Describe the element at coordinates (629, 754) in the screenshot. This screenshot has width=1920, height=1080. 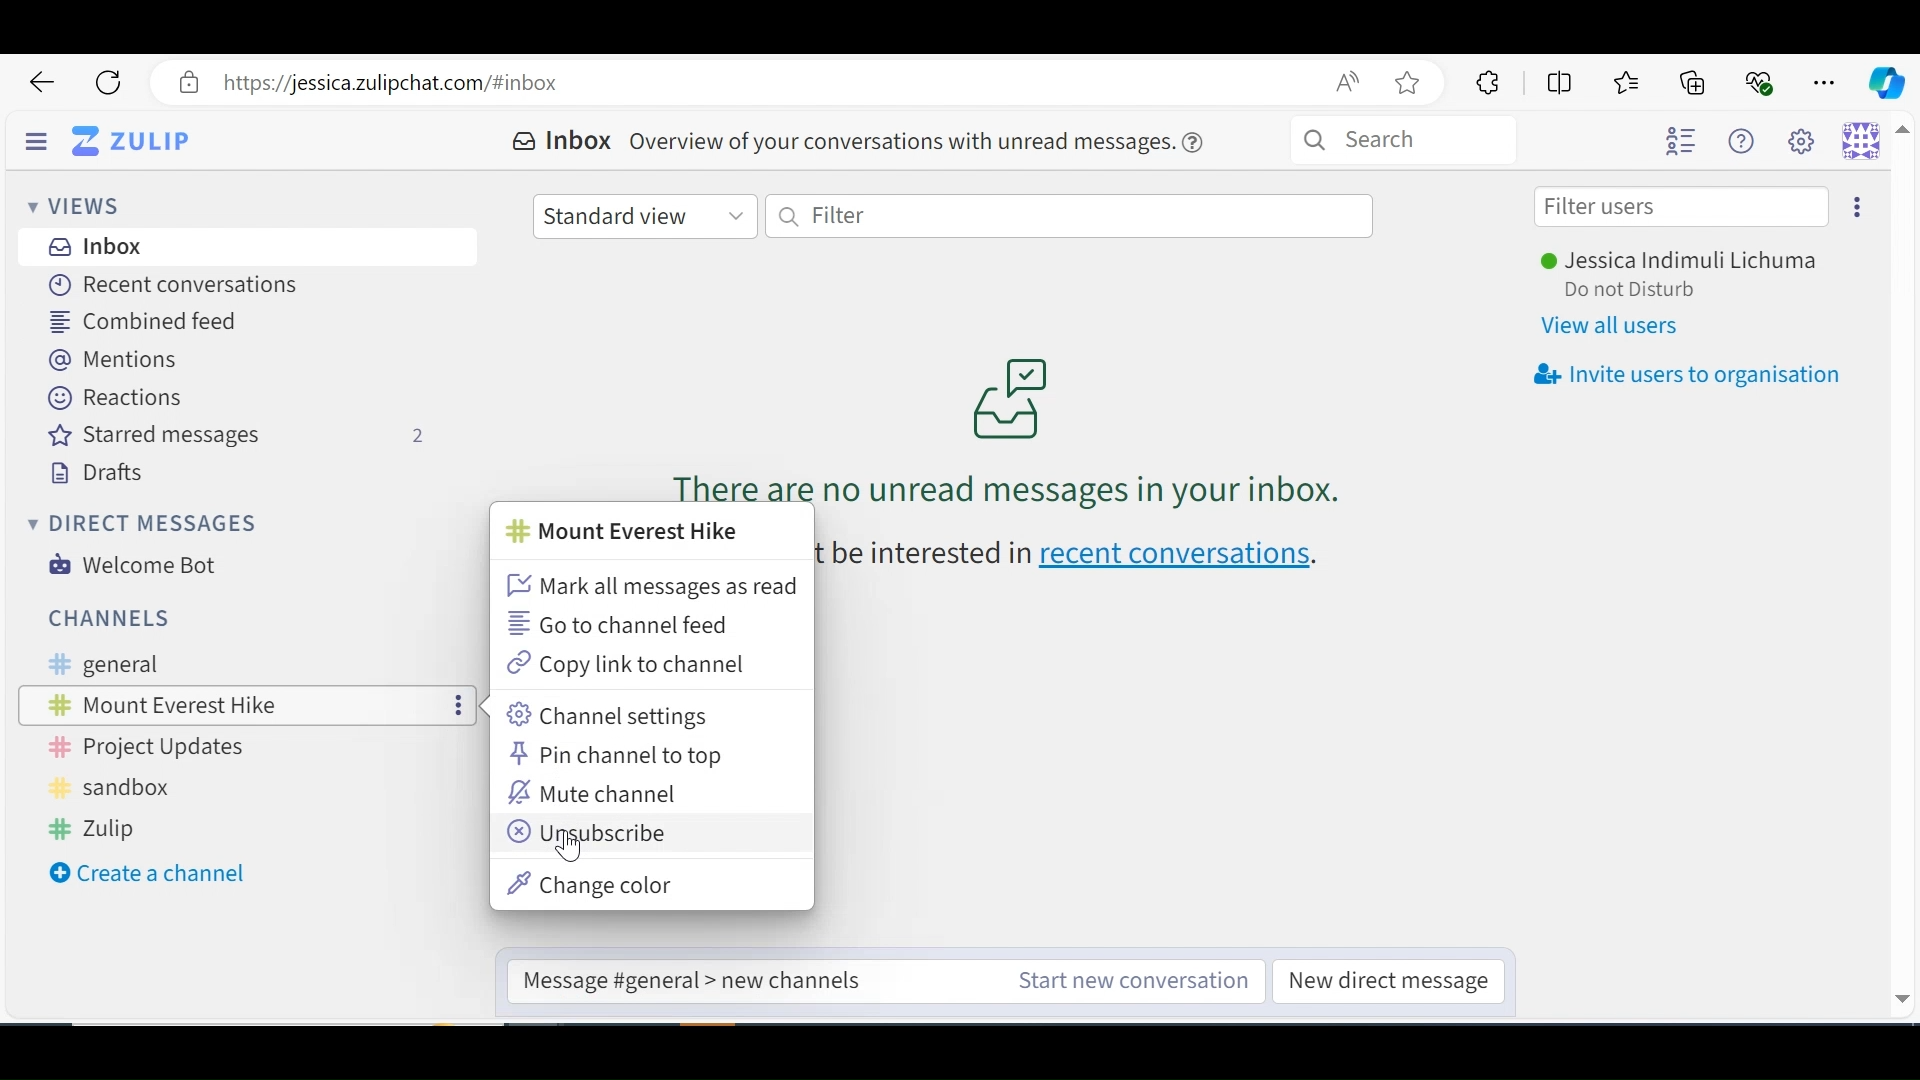
I see `Pin Channel to top` at that location.